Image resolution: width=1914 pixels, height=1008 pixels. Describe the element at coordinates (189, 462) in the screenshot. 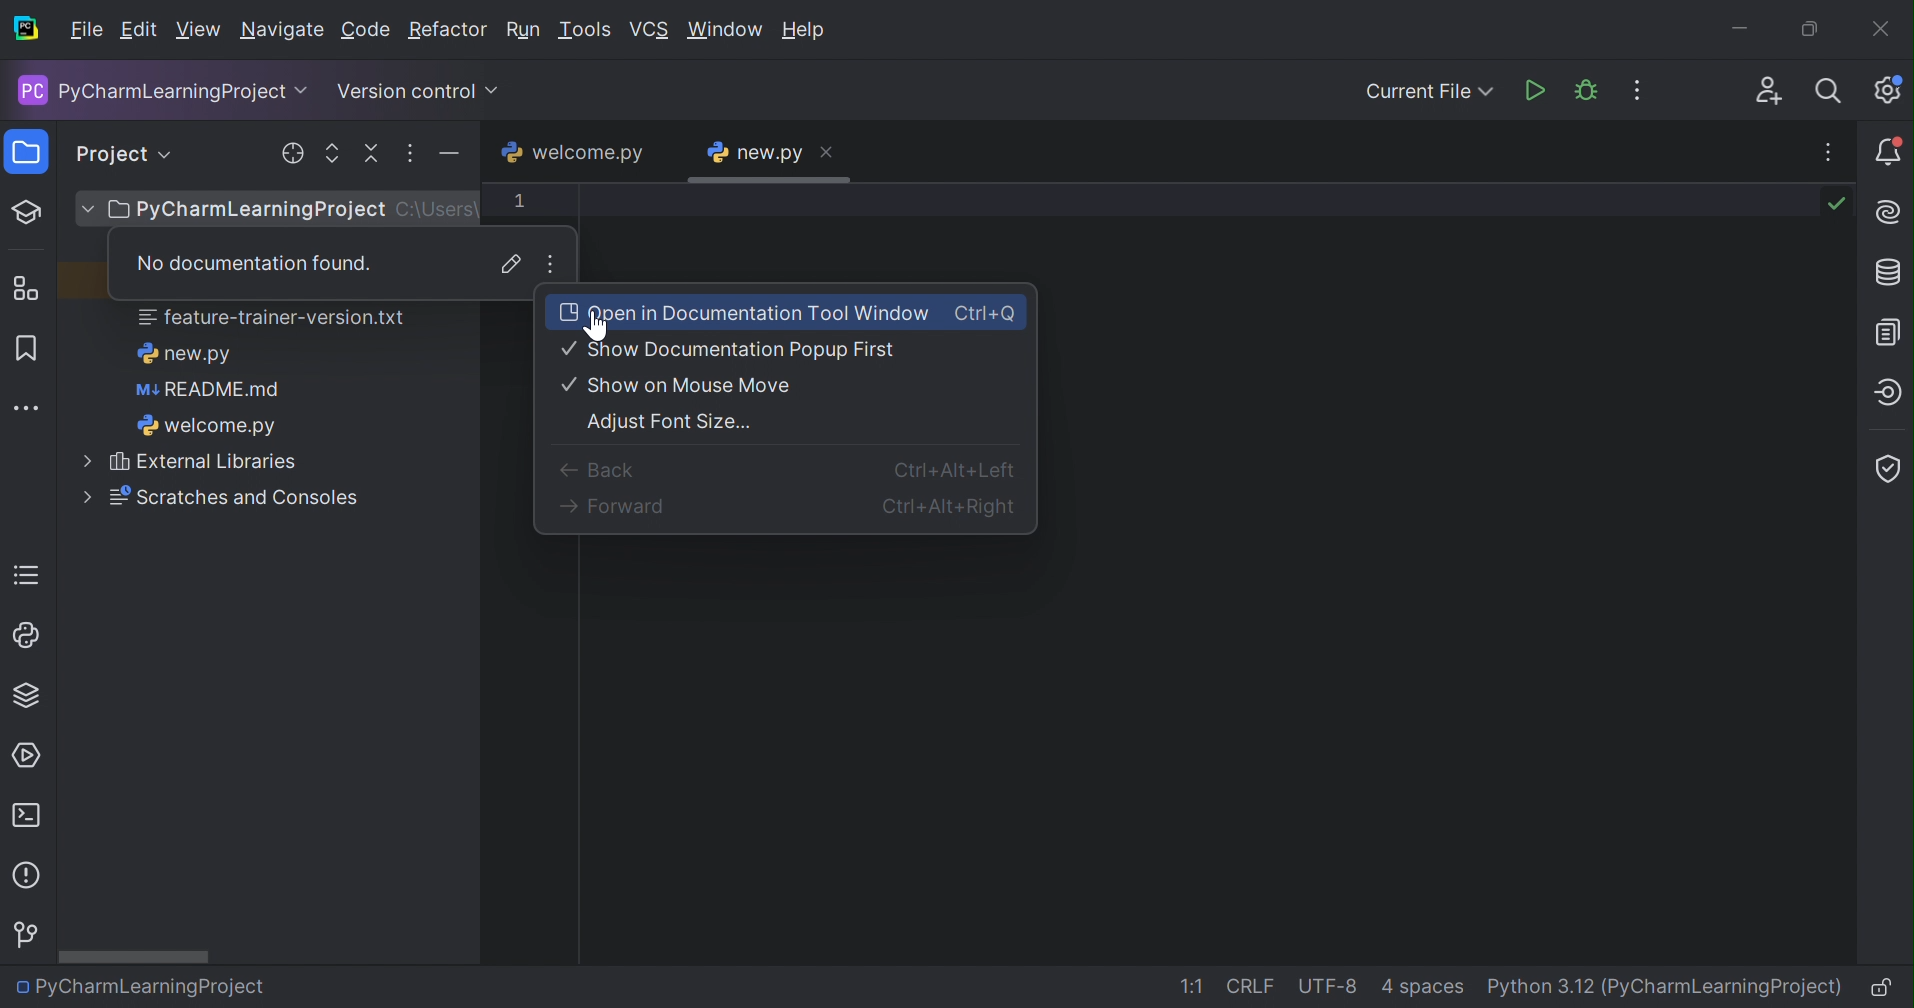

I see `External Libraries` at that location.